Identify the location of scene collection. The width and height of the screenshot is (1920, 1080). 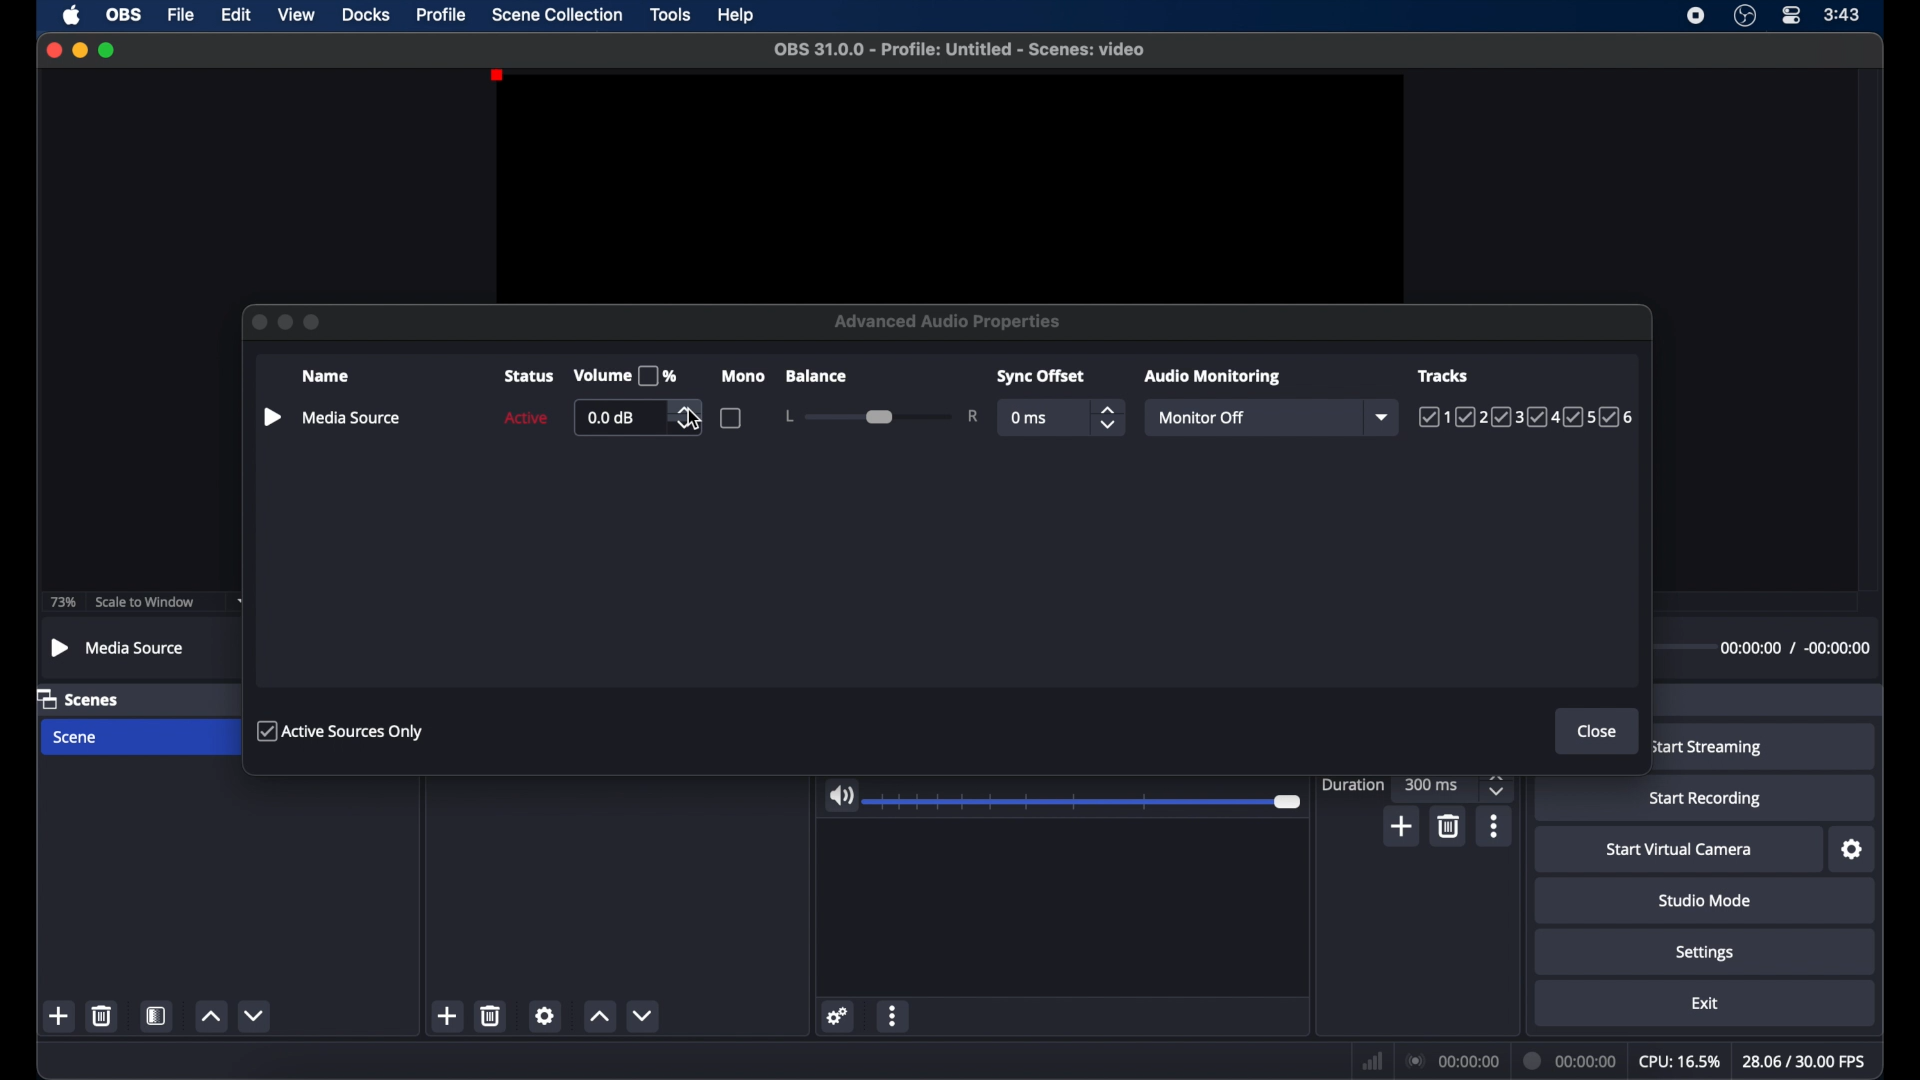
(557, 15).